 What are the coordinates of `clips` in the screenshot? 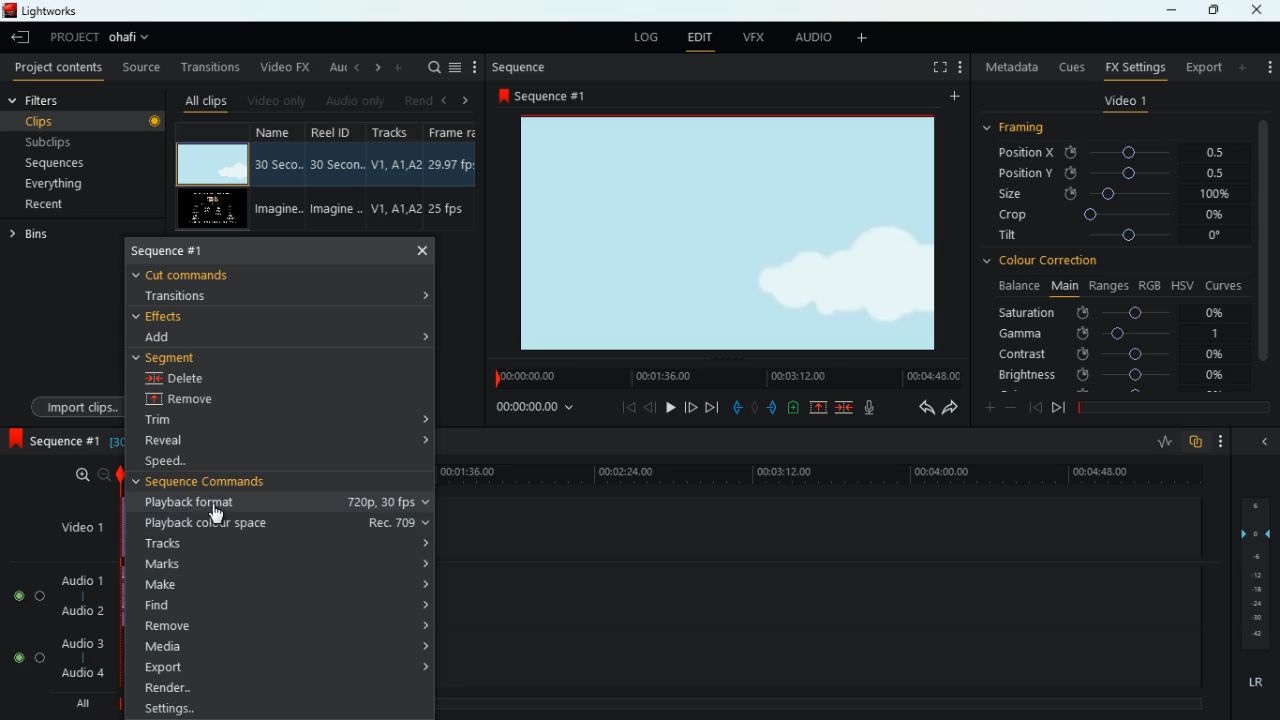 It's located at (87, 121).